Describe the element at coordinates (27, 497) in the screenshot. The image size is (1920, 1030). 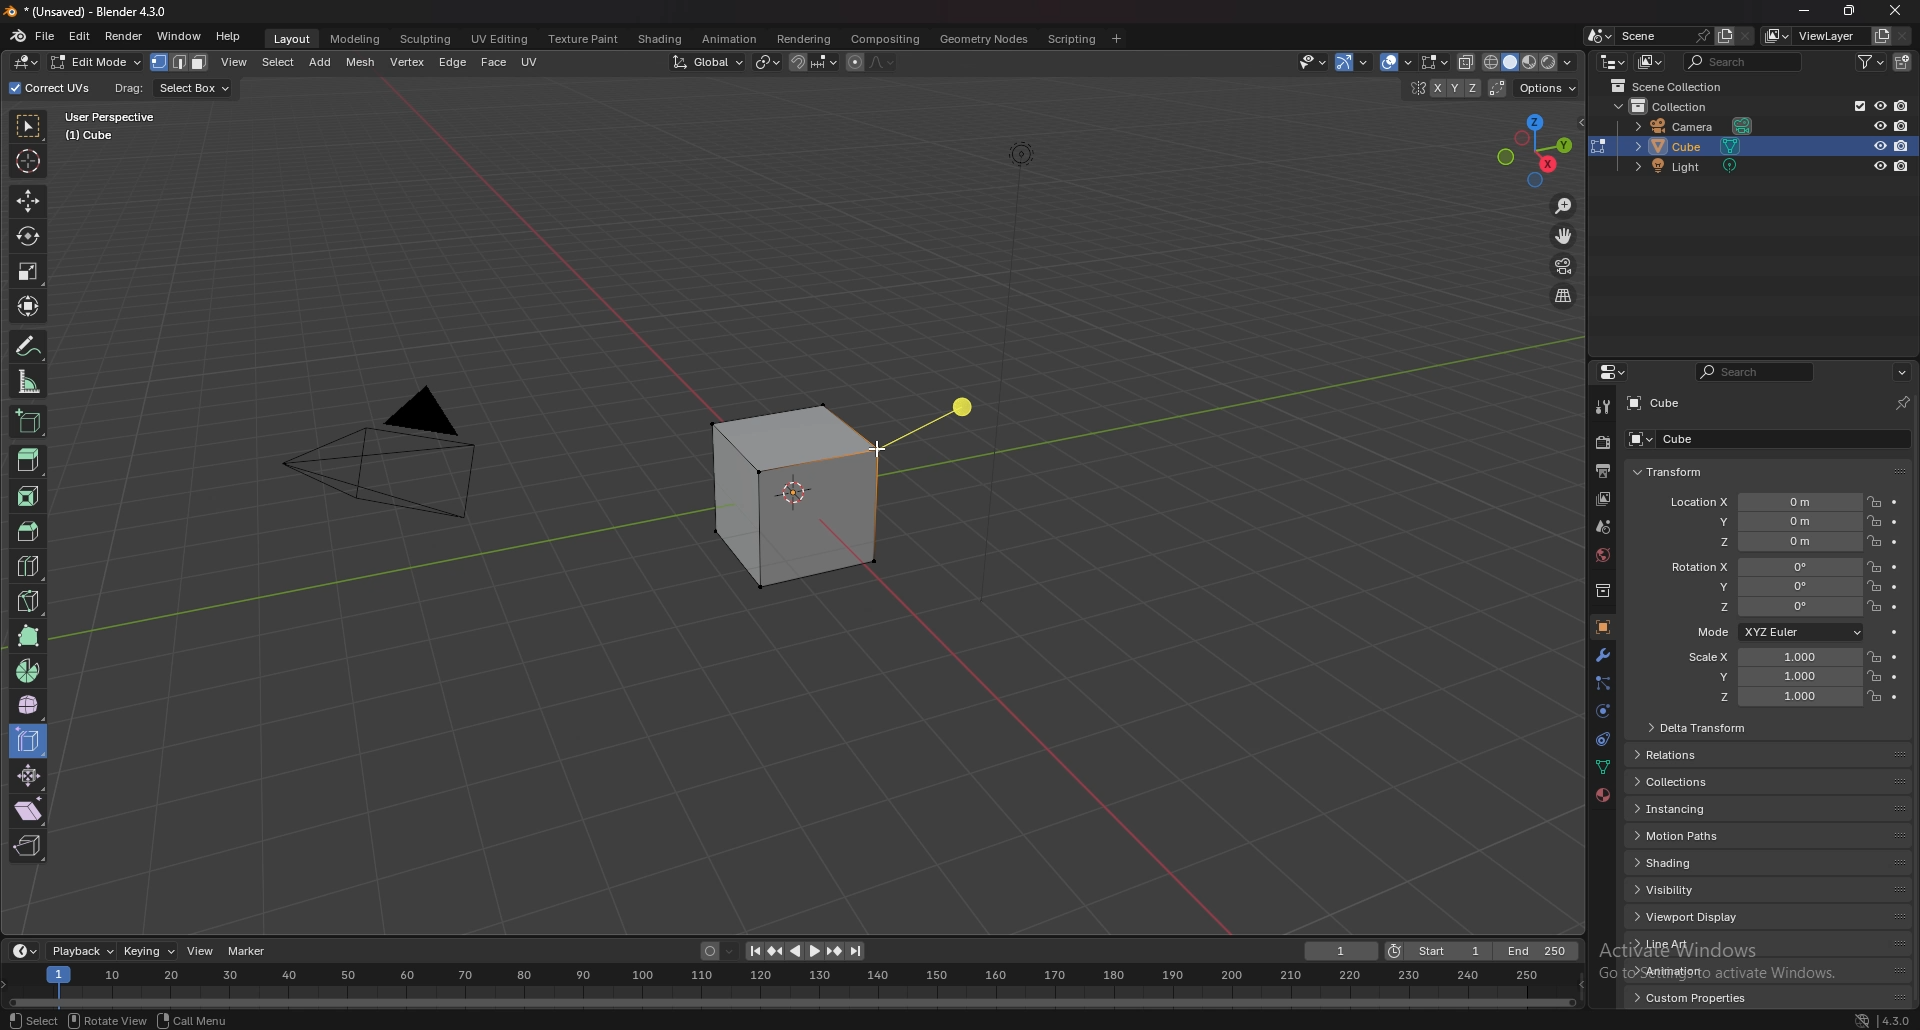
I see `inset faces` at that location.